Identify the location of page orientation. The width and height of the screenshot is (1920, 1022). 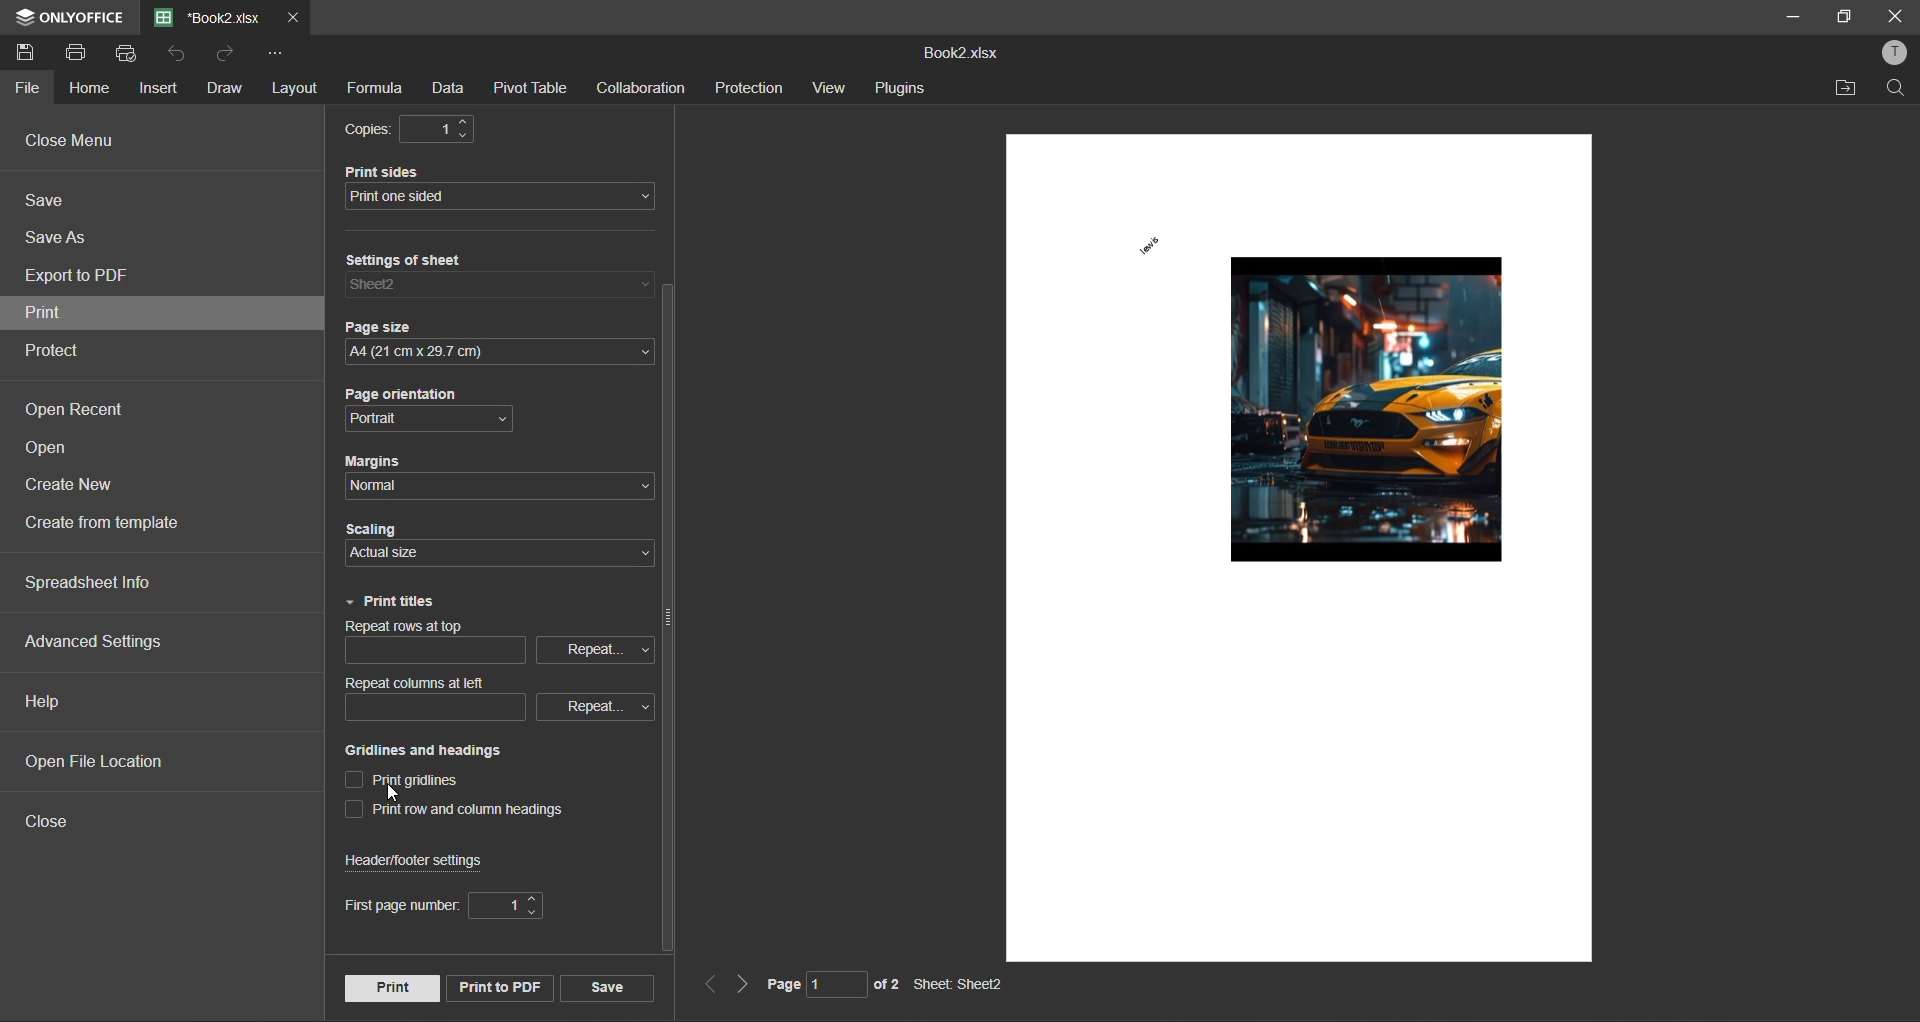
(404, 396).